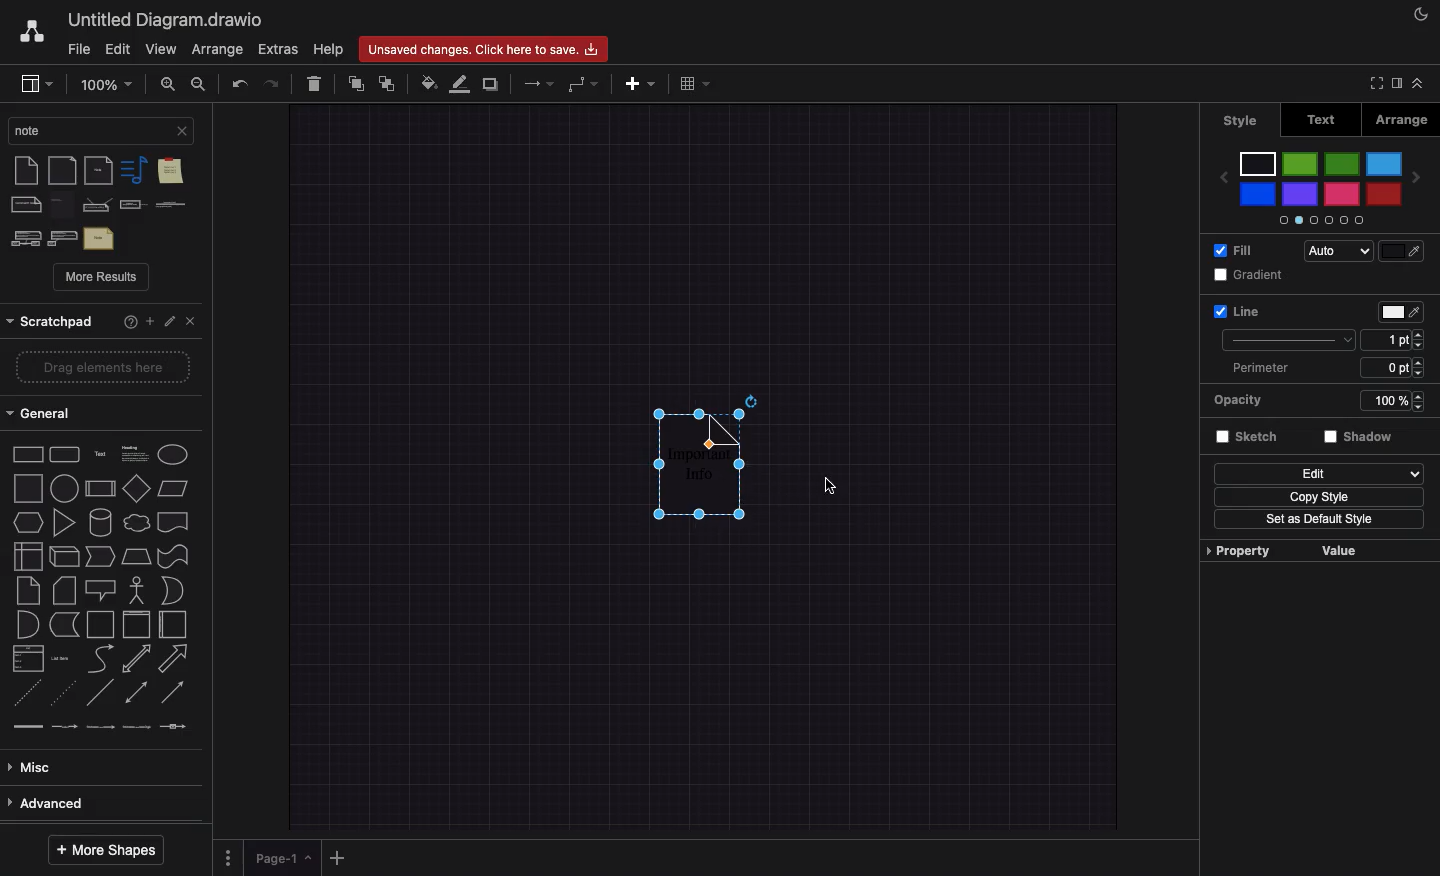  What do you see at coordinates (751, 399) in the screenshot?
I see `rotate ` at bounding box center [751, 399].